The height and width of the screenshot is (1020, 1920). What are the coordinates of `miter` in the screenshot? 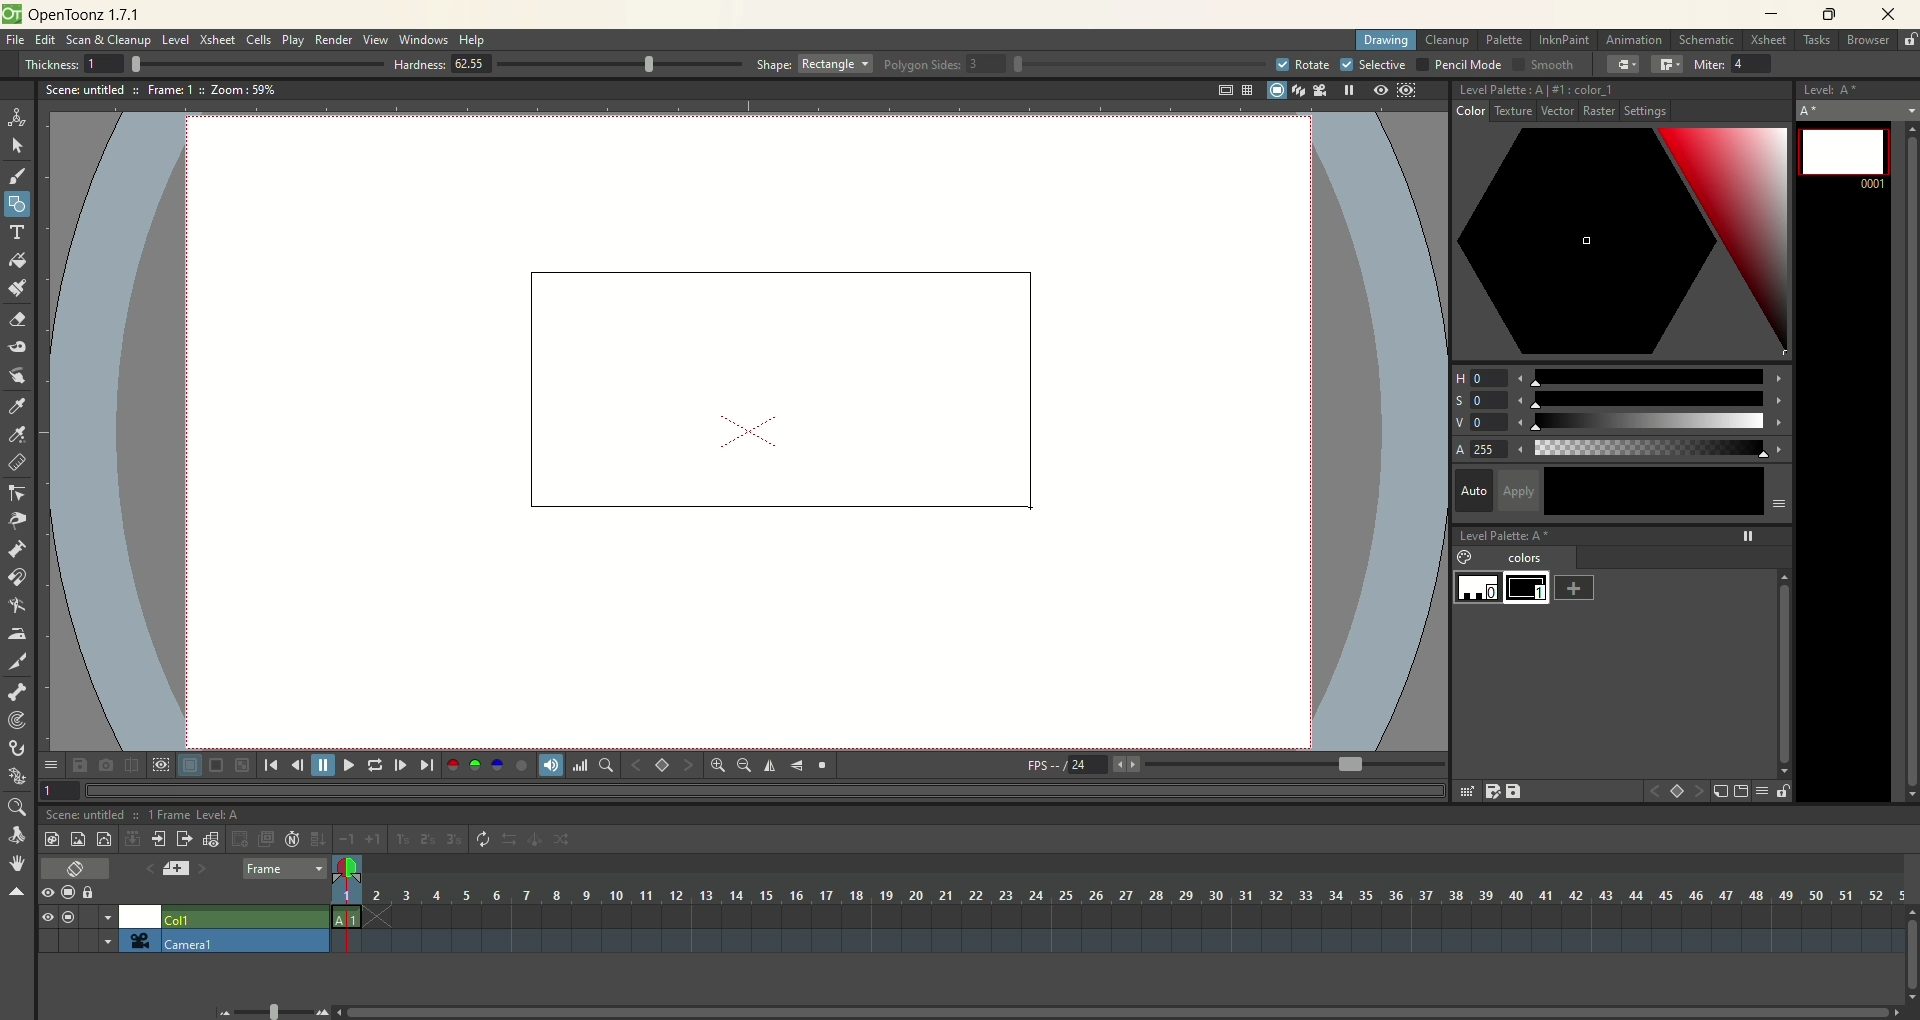 It's located at (1736, 64).